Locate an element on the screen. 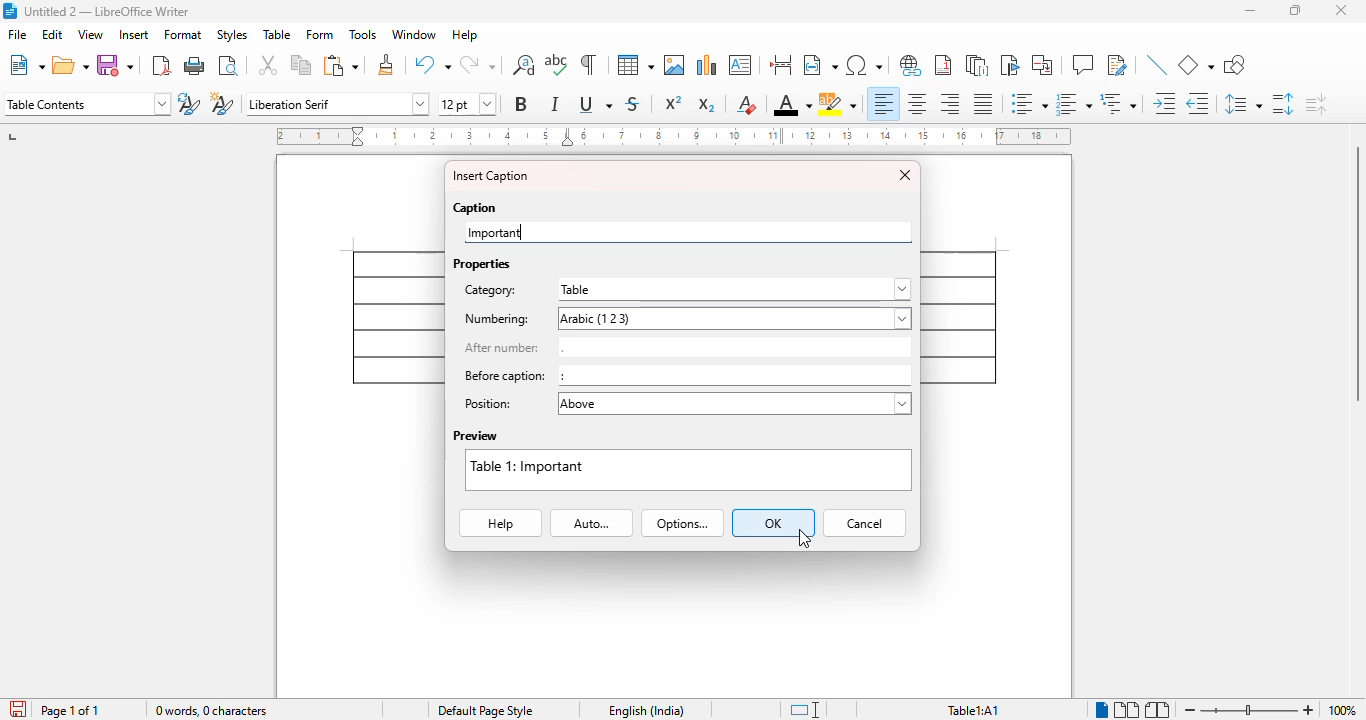 Image resolution: width=1366 pixels, height=720 pixels. zoom in is located at coordinates (1310, 710).